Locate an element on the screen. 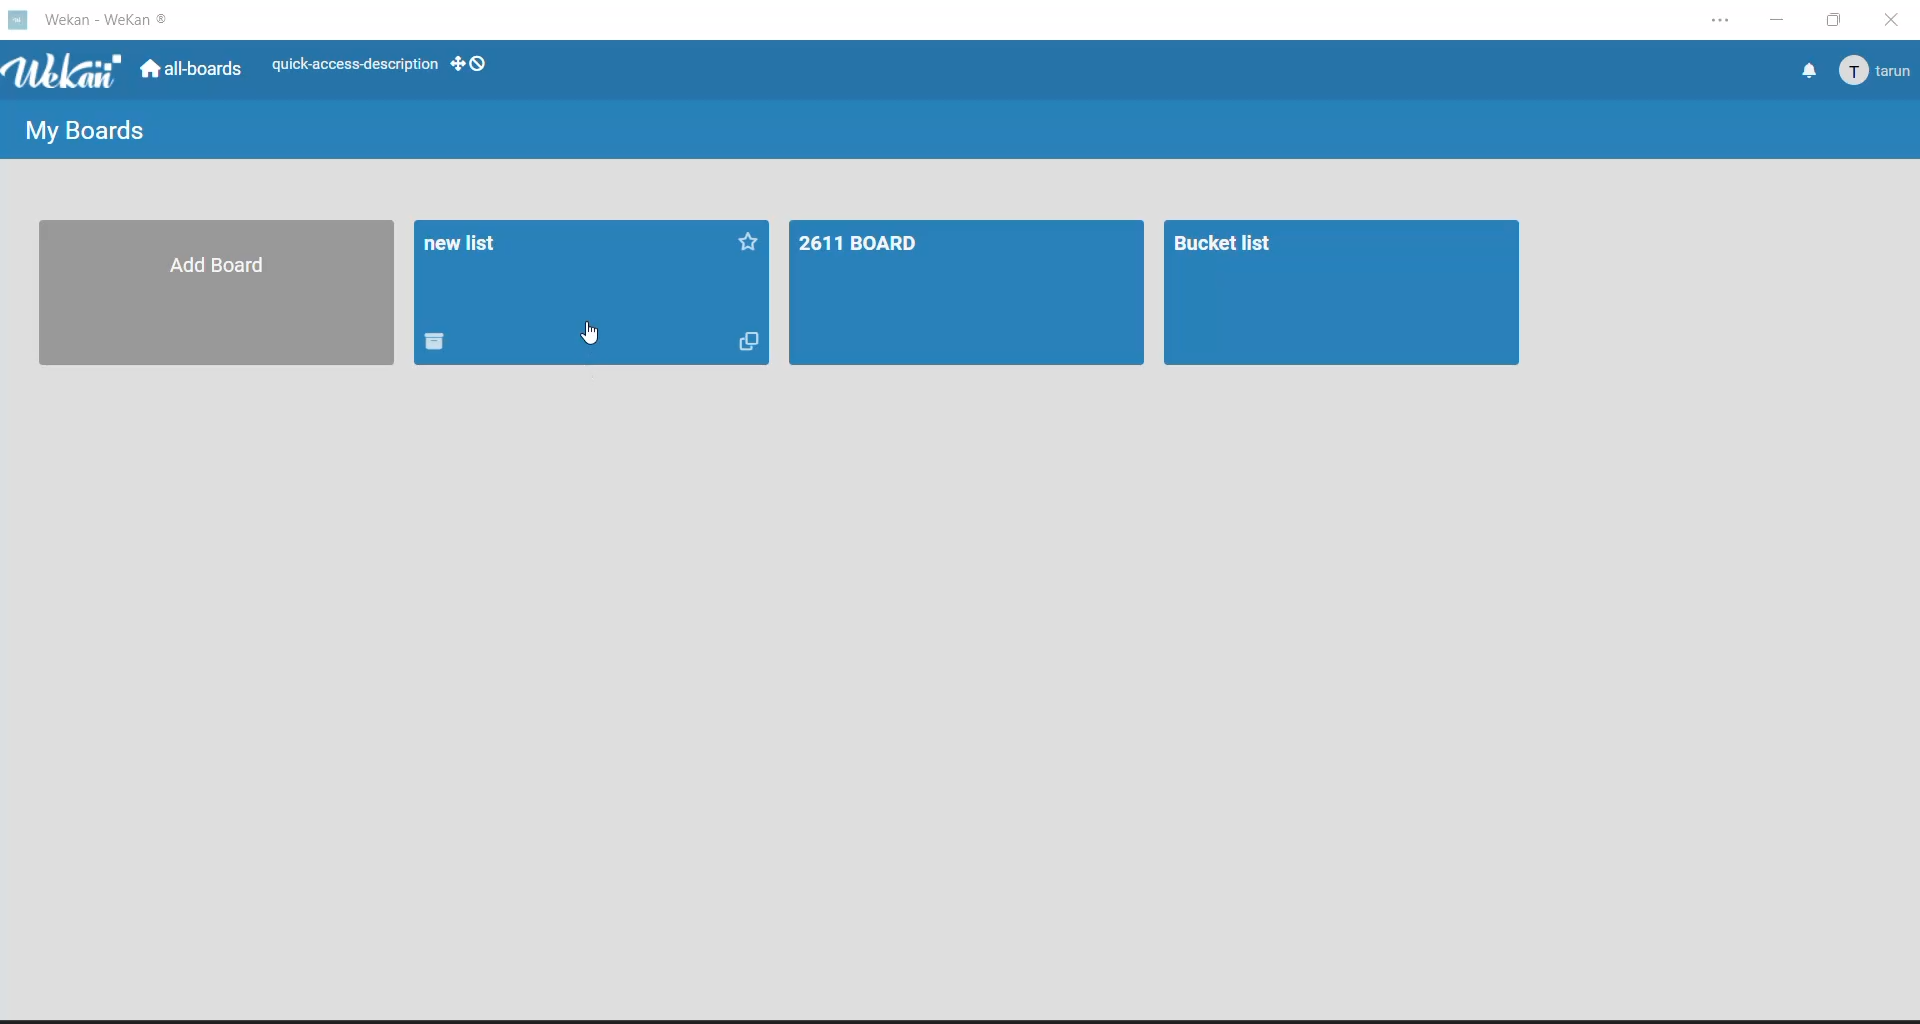 This screenshot has width=1920, height=1024. app logo Wekan is located at coordinates (66, 73).